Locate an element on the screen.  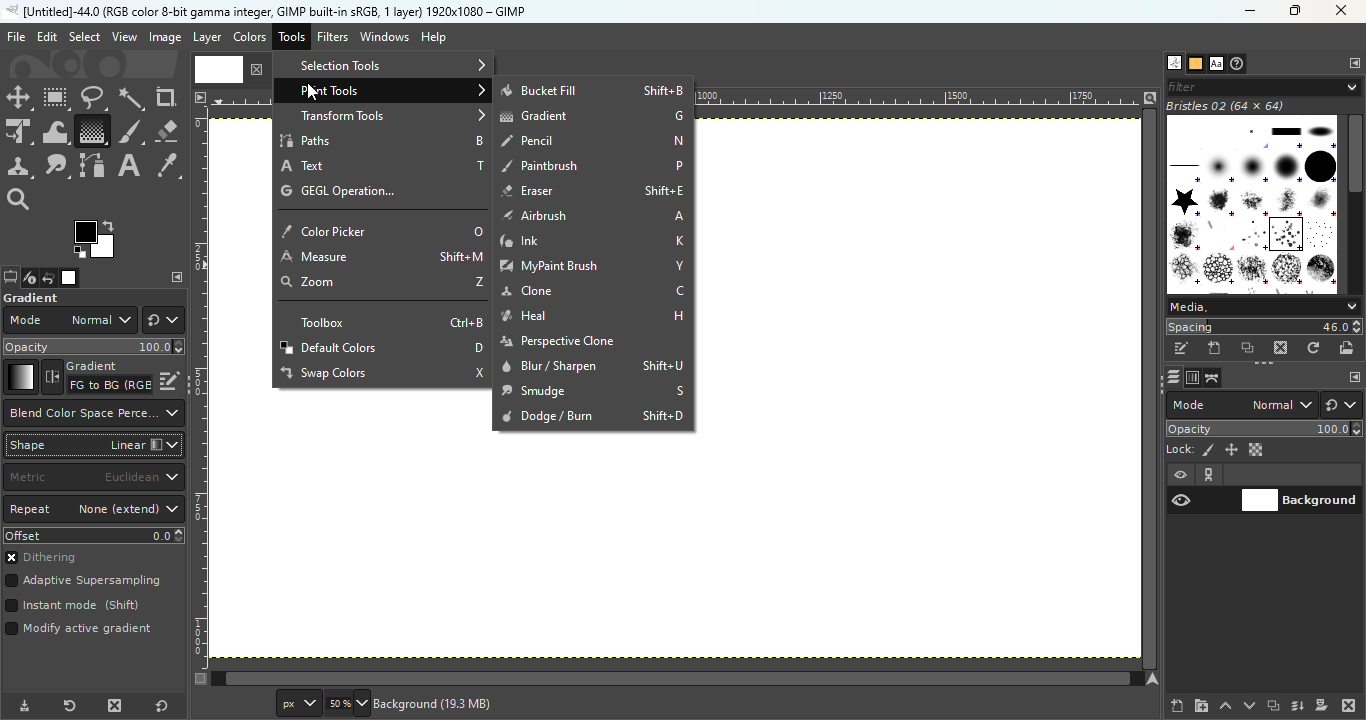
Media is located at coordinates (1262, 307).